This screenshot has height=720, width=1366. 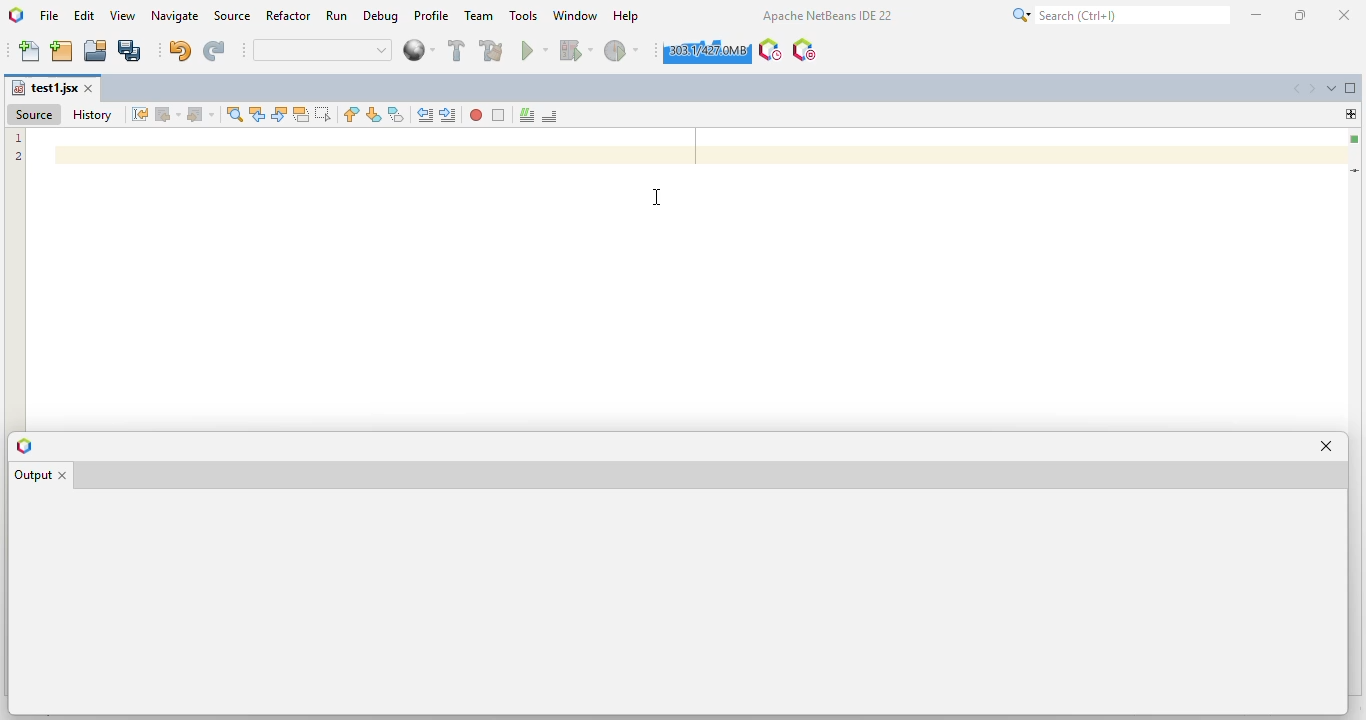 I want to click on maximize, so click(x=1300, y=15).